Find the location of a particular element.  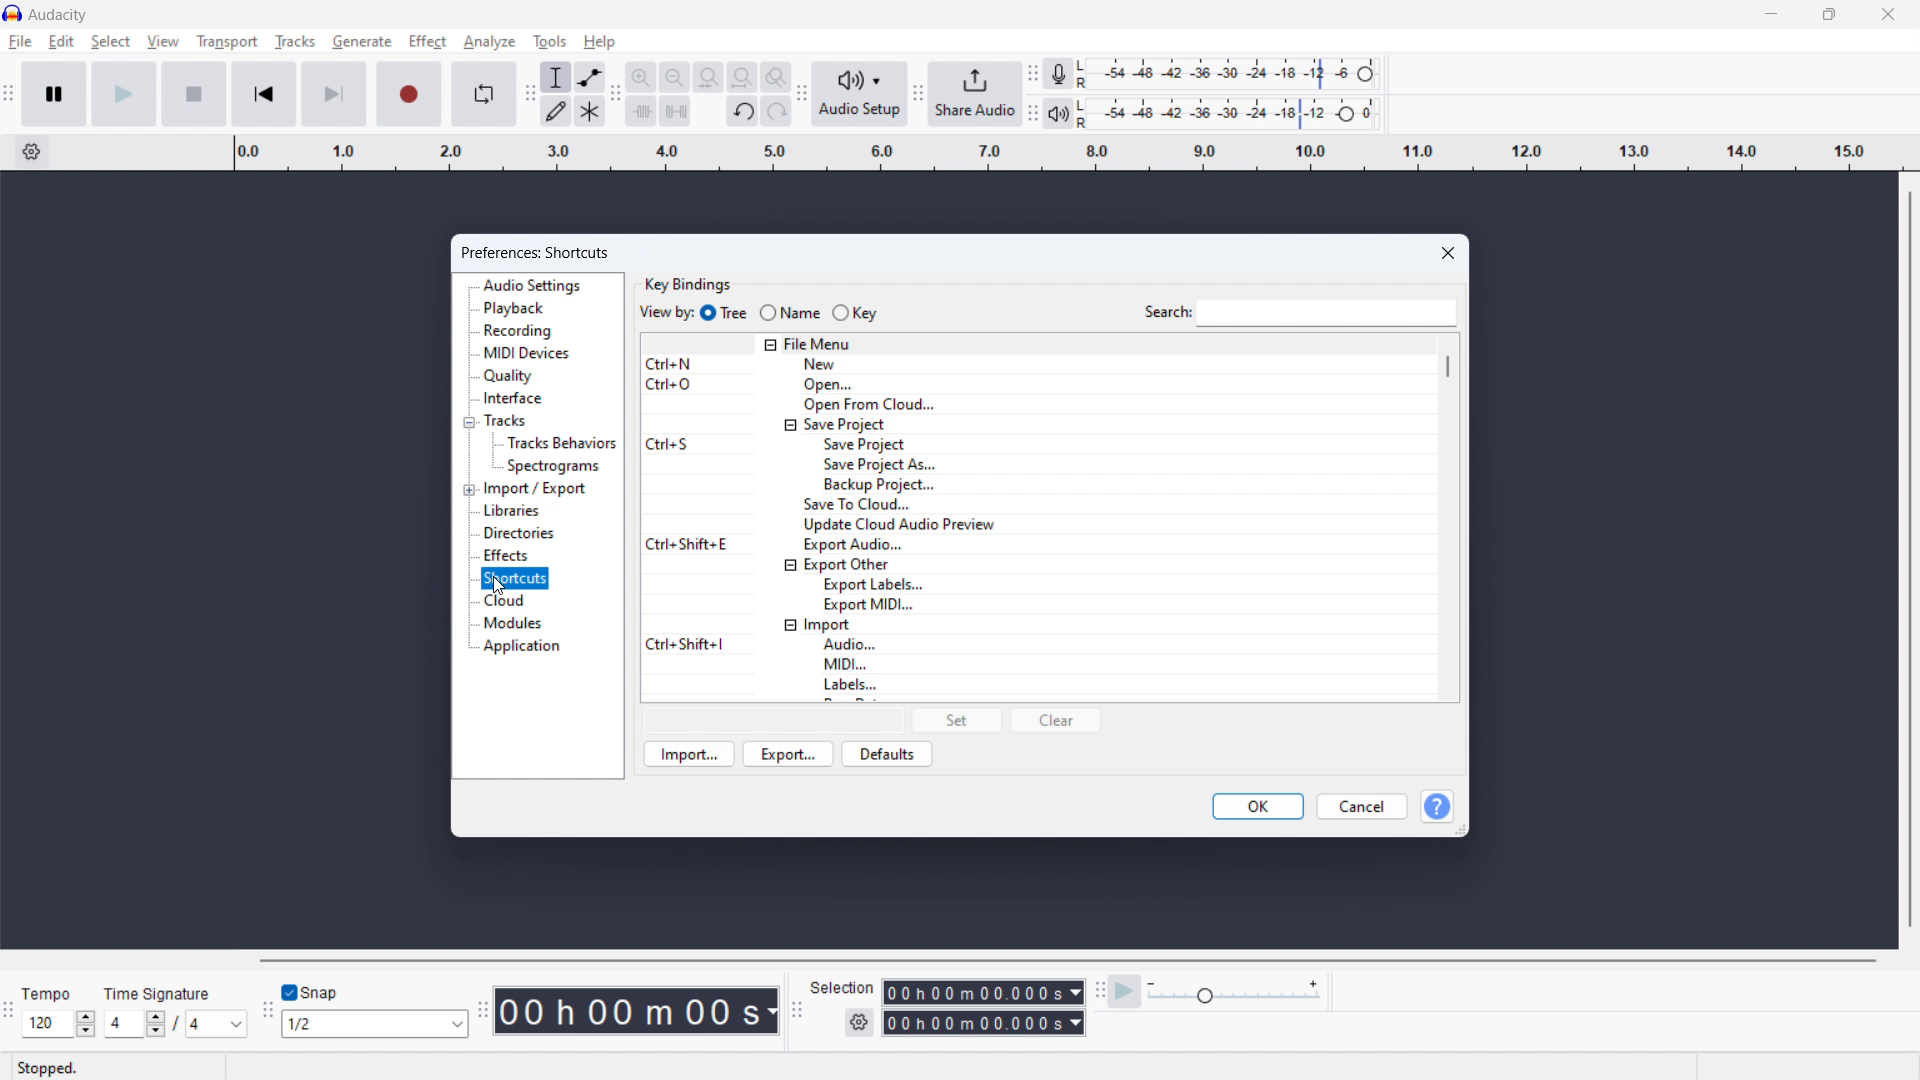

analyze is located at coordinates (490, 42).